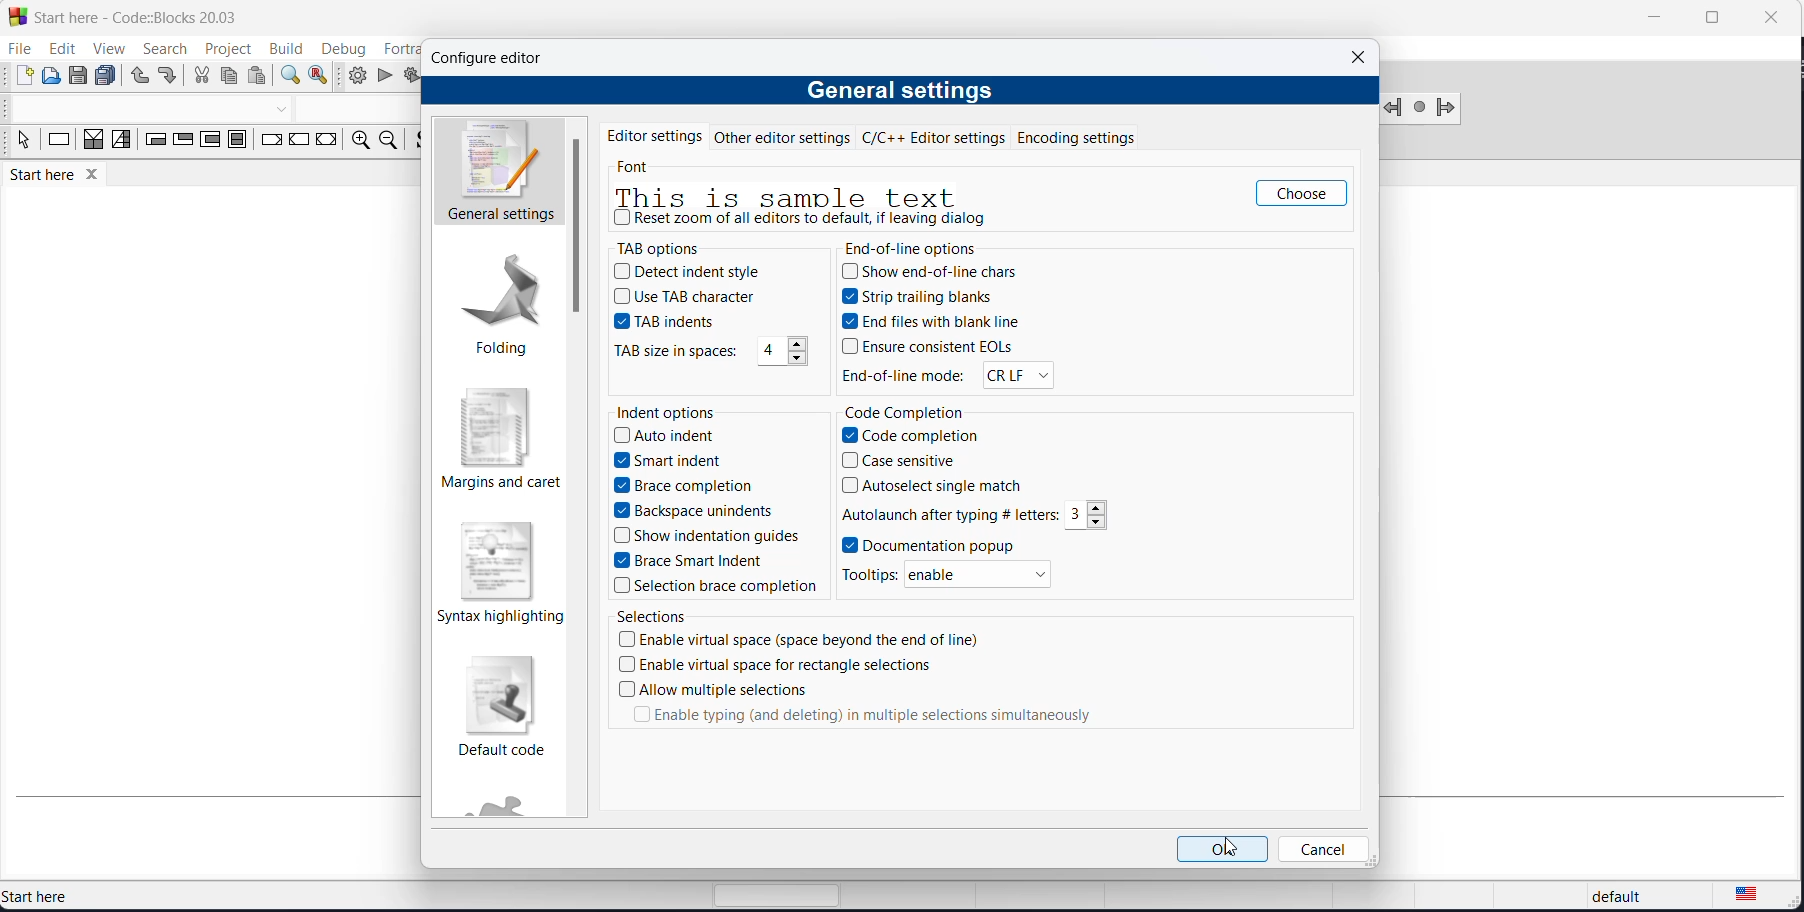 This screenshot has width=1804, height=912. What do you see at coordinates (410, 77) in the screenshot?
I see `build and run` at bounding box center [410, 77].